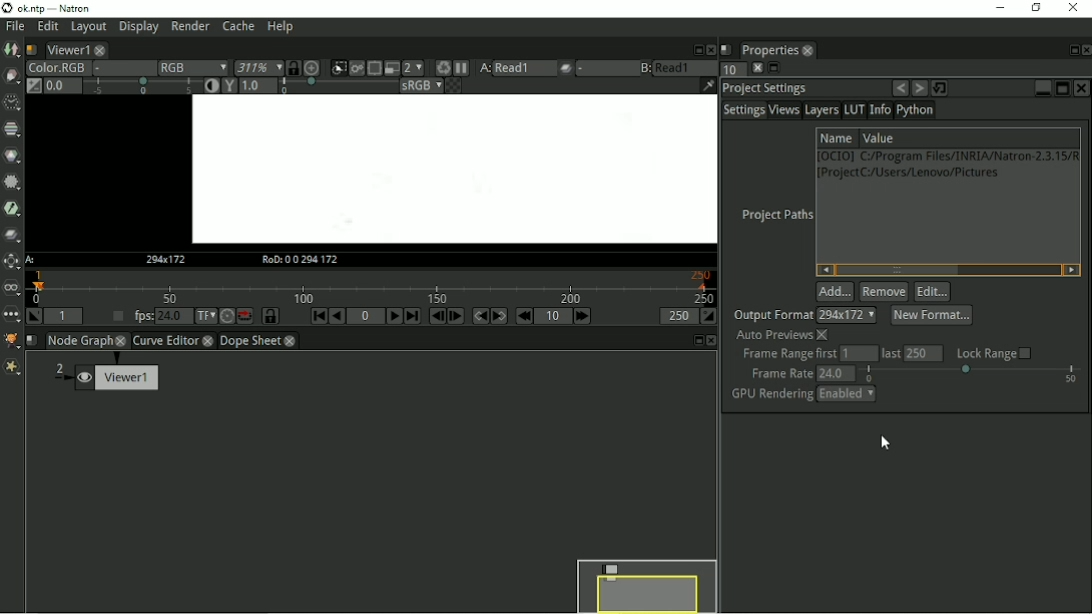 The width and height of the screenshot is (1092, 614). What do you see at coordinates (919, 89) in the screenshot?
I see `Redo` at bounding box center [919, 89].